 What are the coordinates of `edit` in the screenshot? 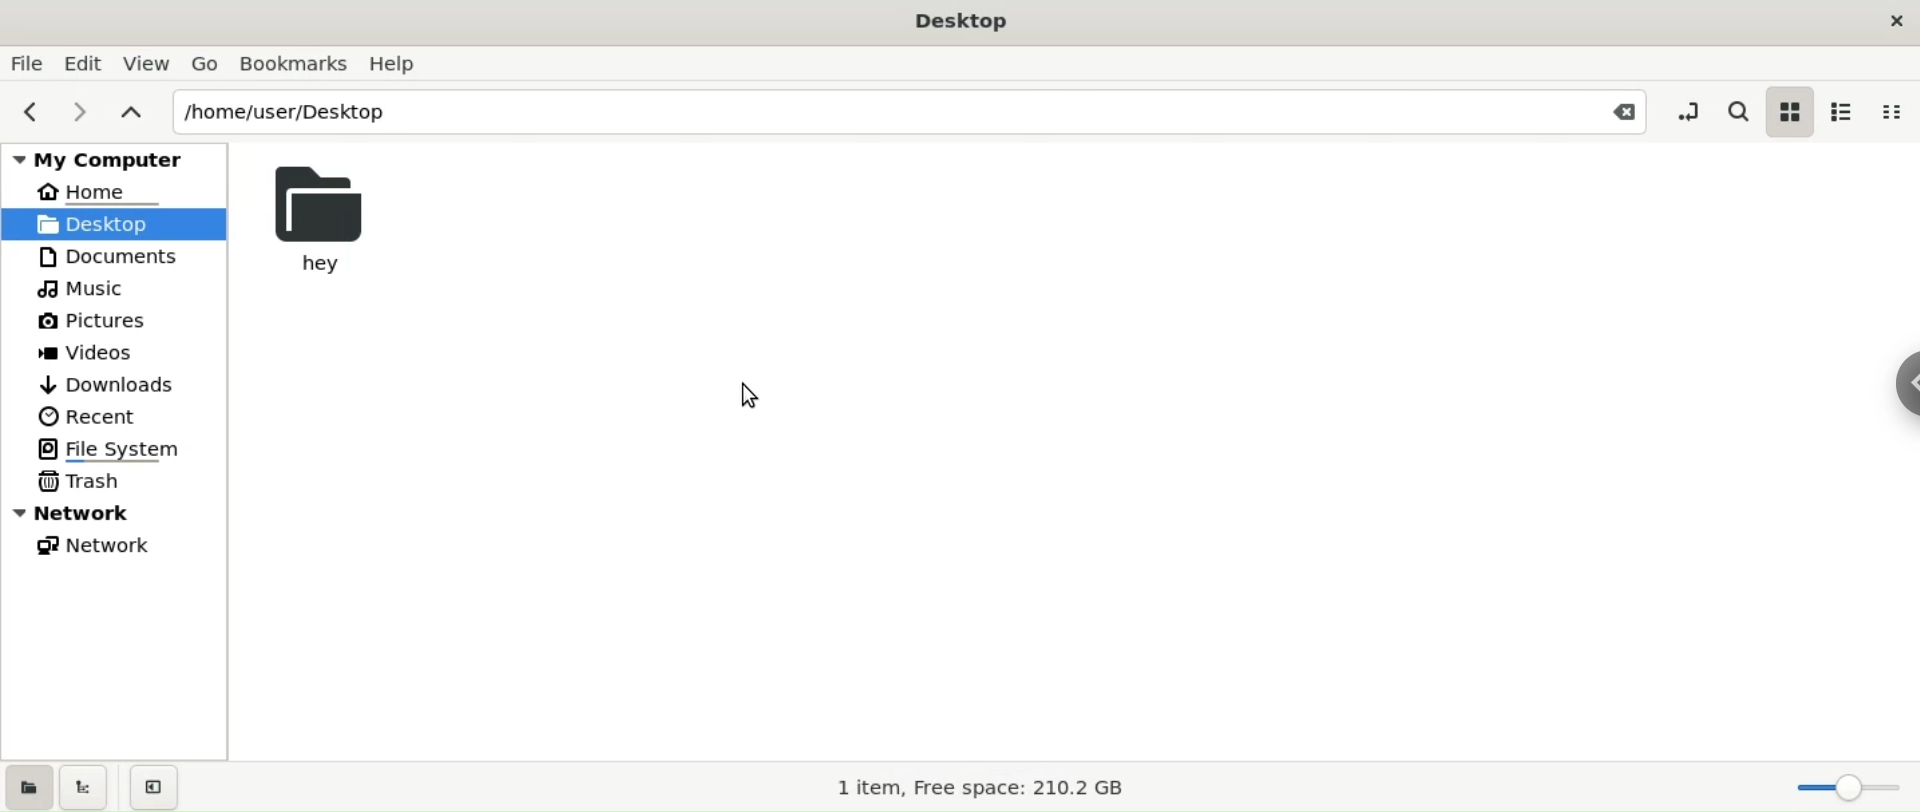 It's located at (81, 62).